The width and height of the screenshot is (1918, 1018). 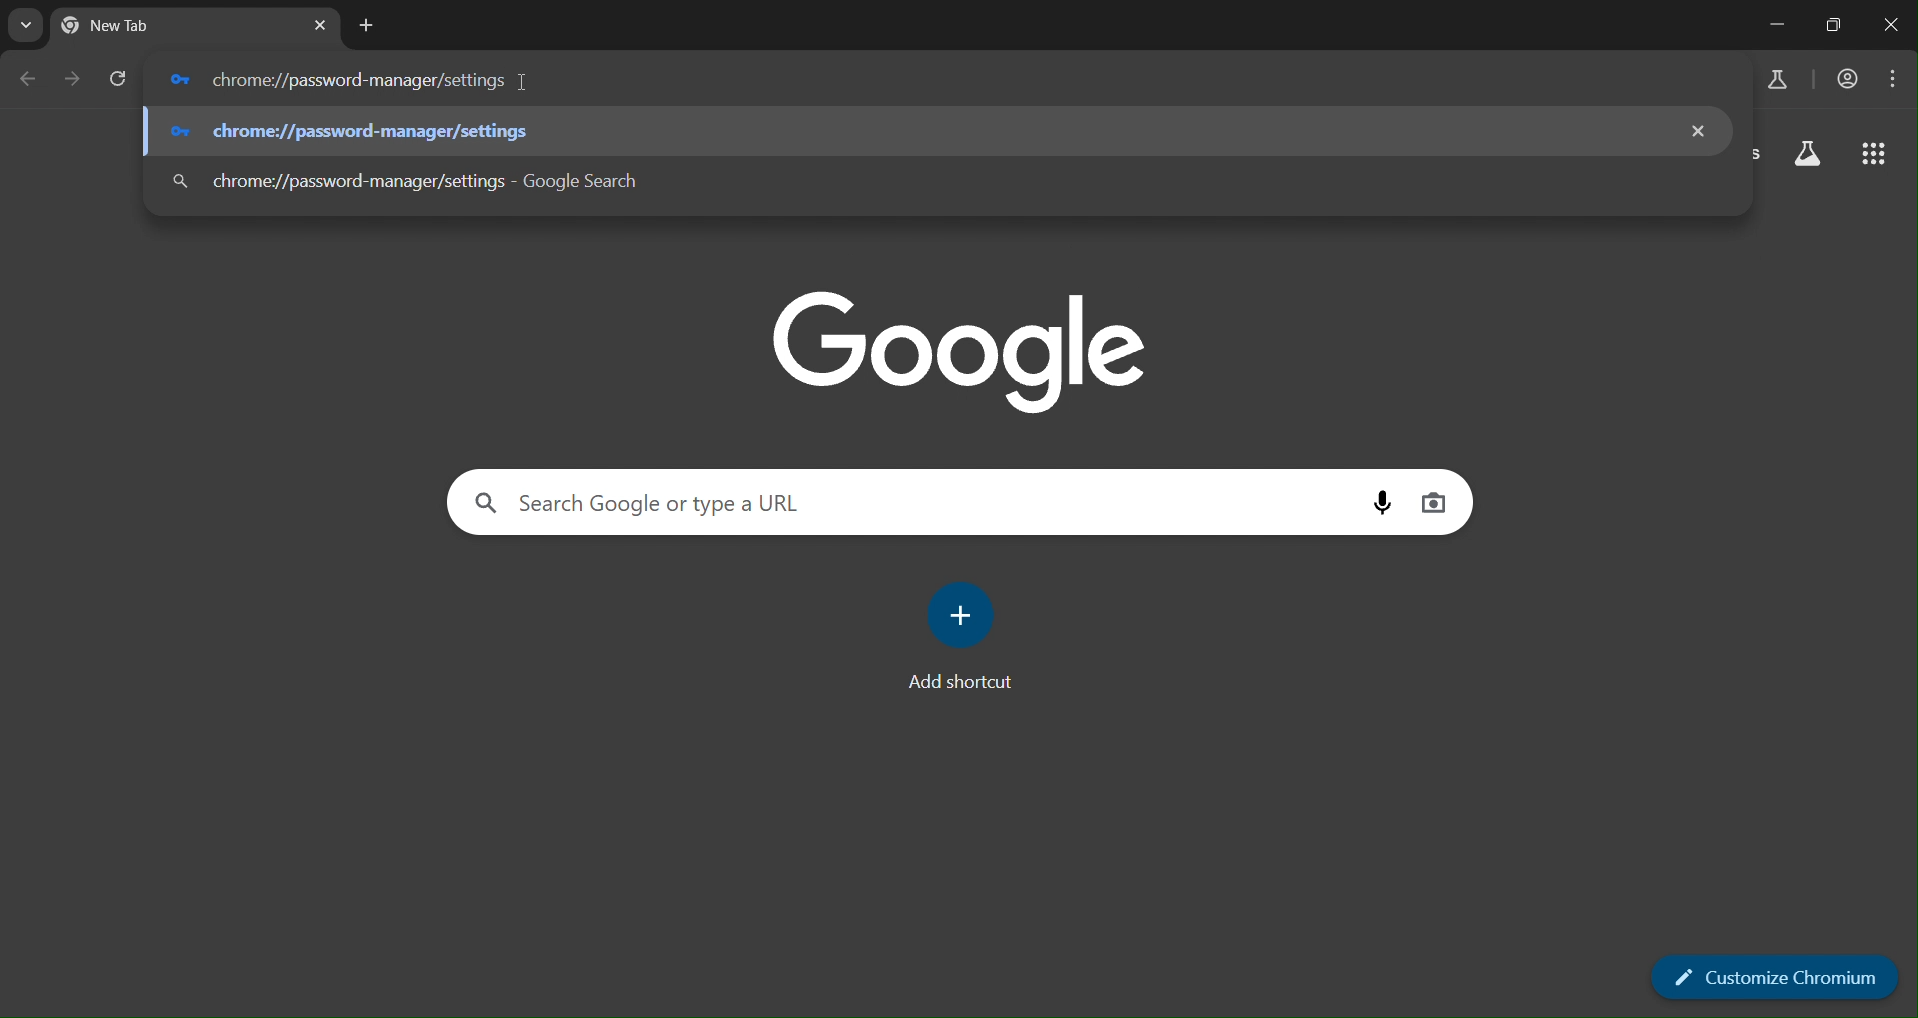 I want to click on cursor, so click(x=523, y=89).